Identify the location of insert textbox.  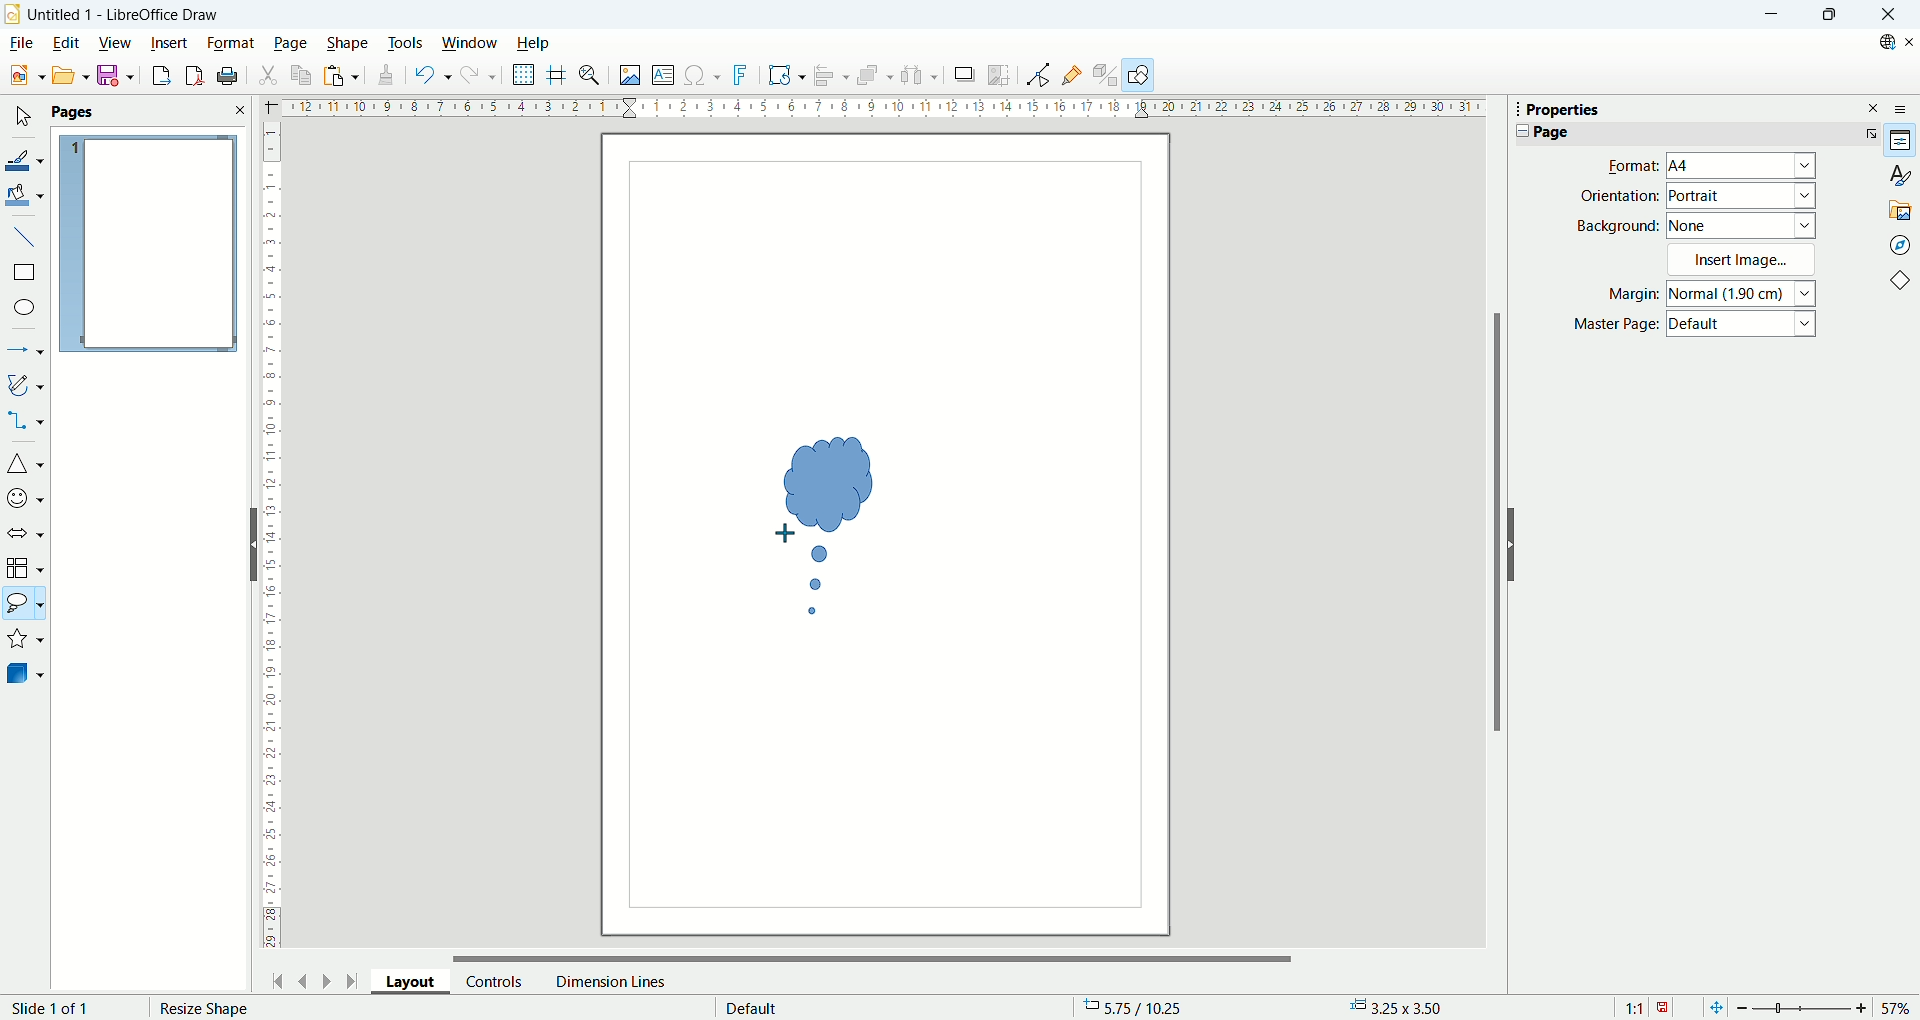
(666, 76).